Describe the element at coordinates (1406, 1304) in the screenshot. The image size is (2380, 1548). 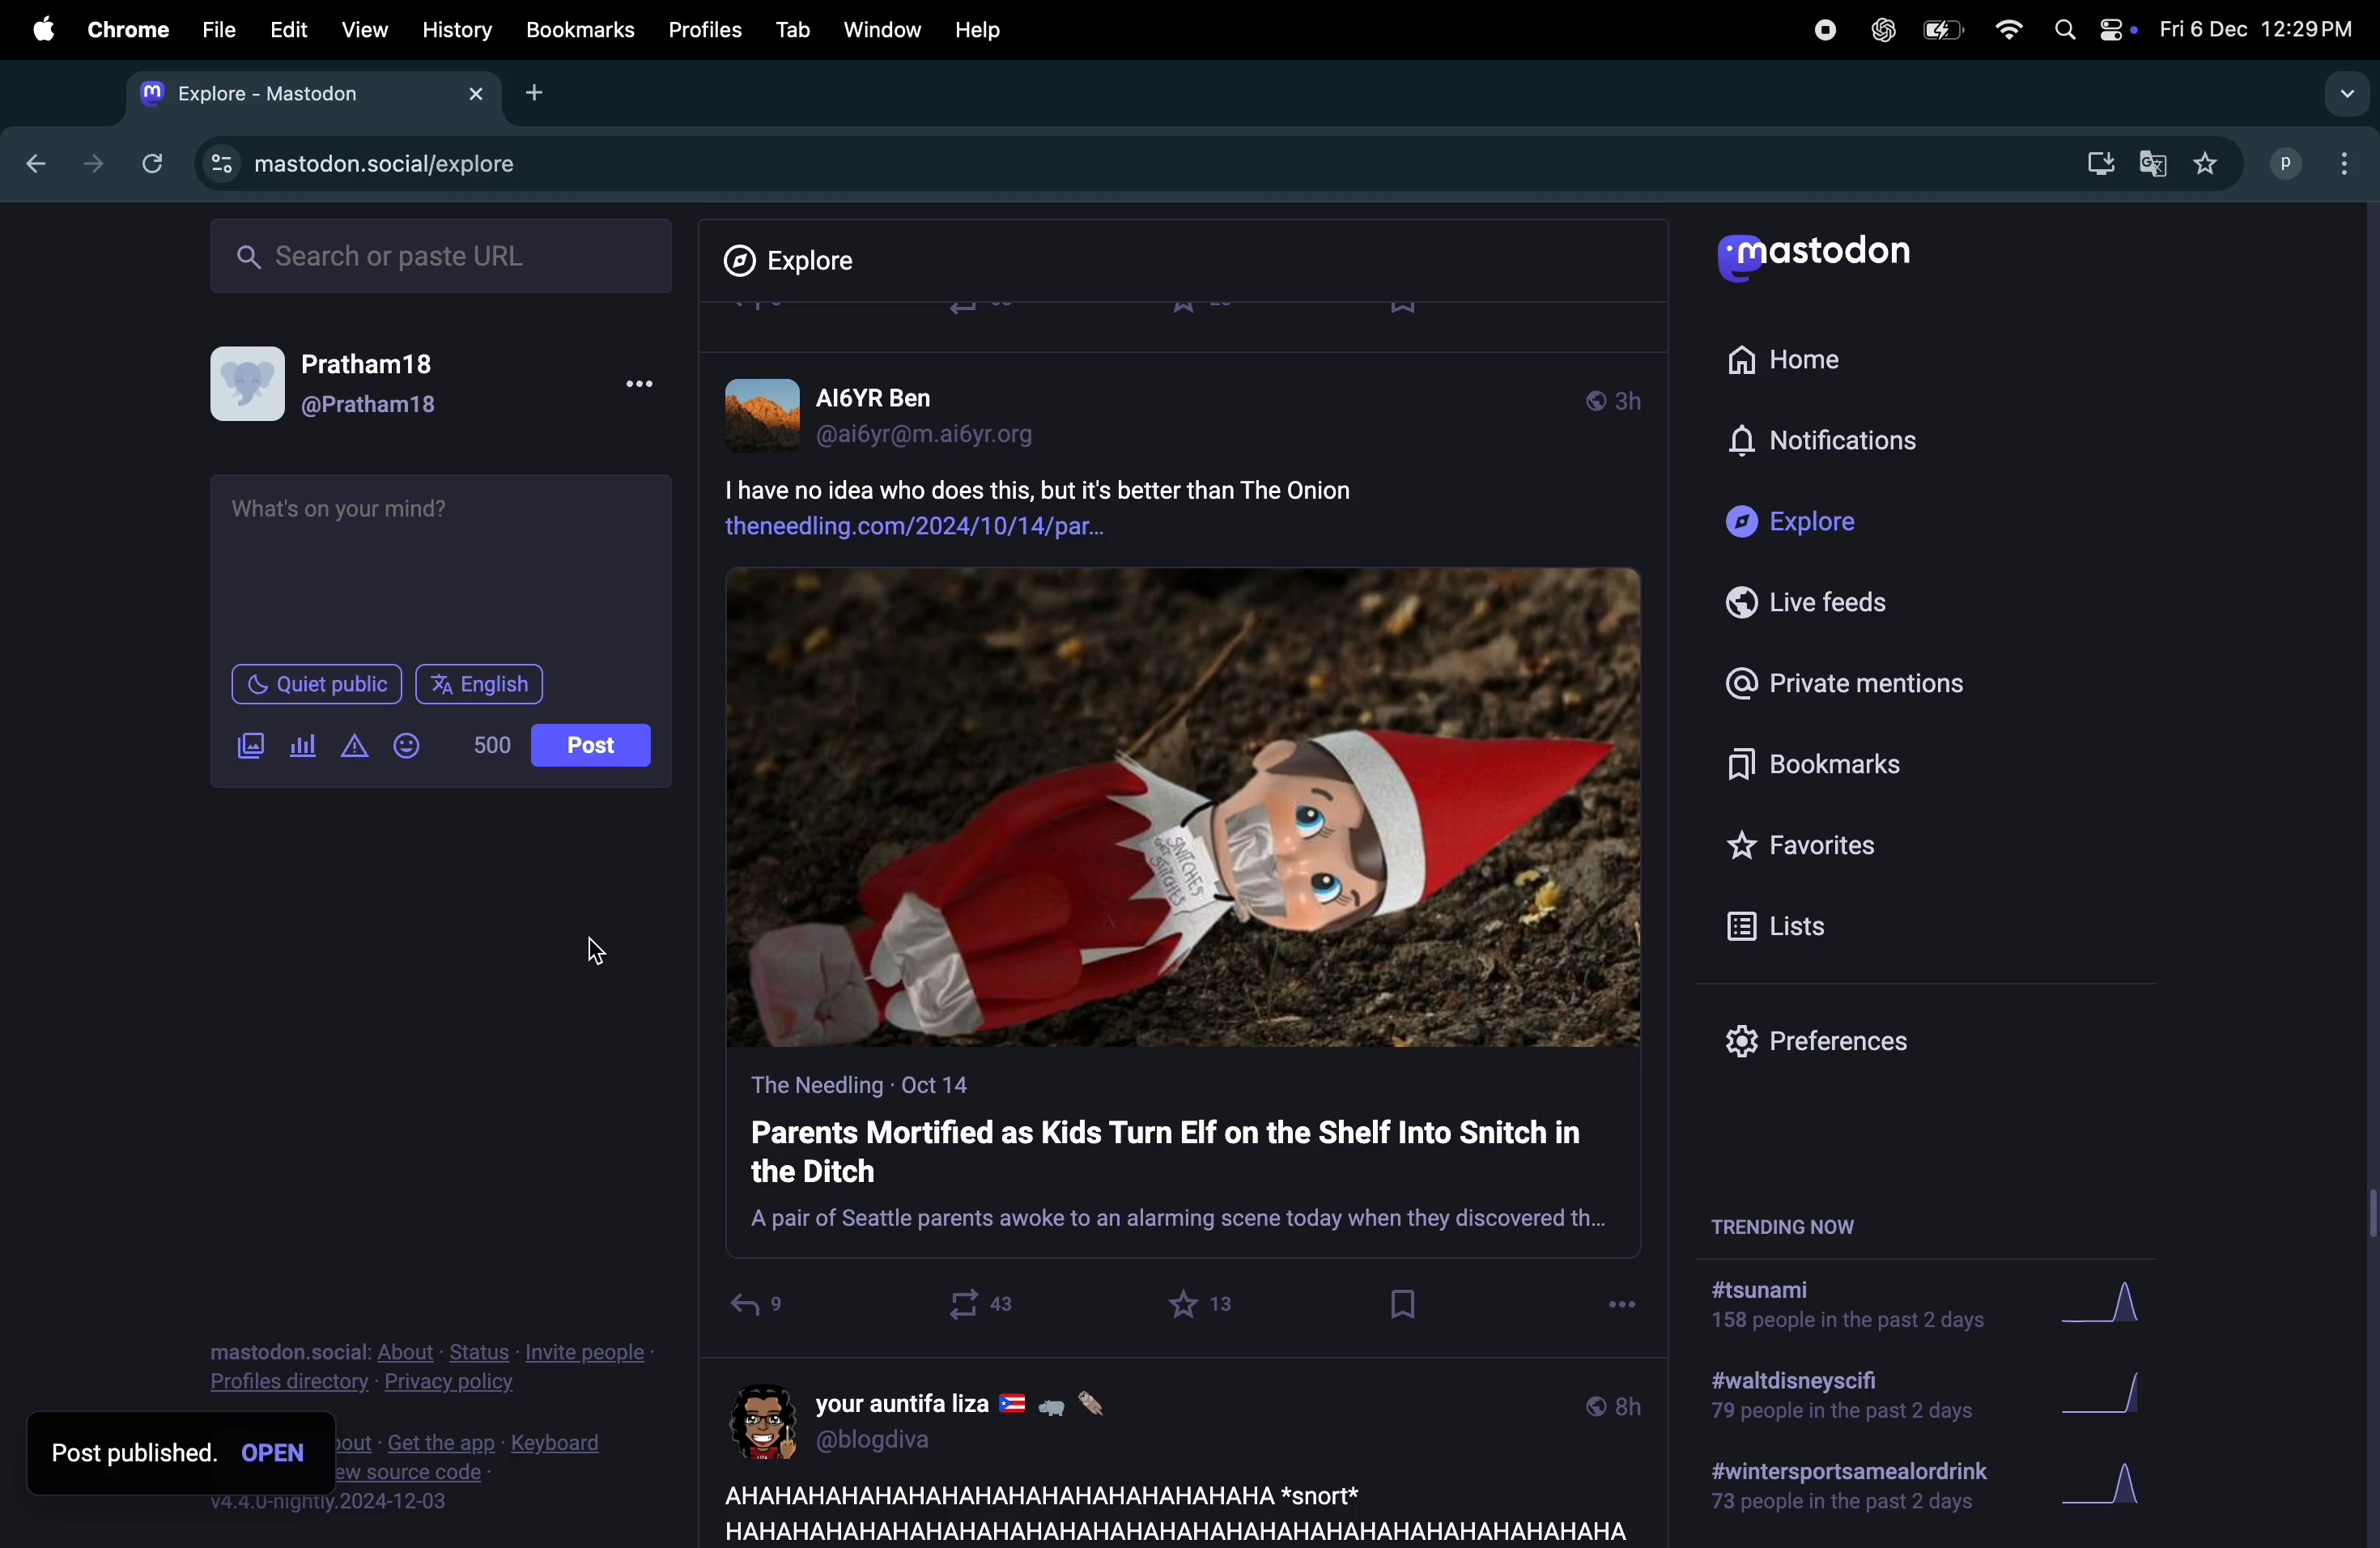
I see `book amrk` at that location.